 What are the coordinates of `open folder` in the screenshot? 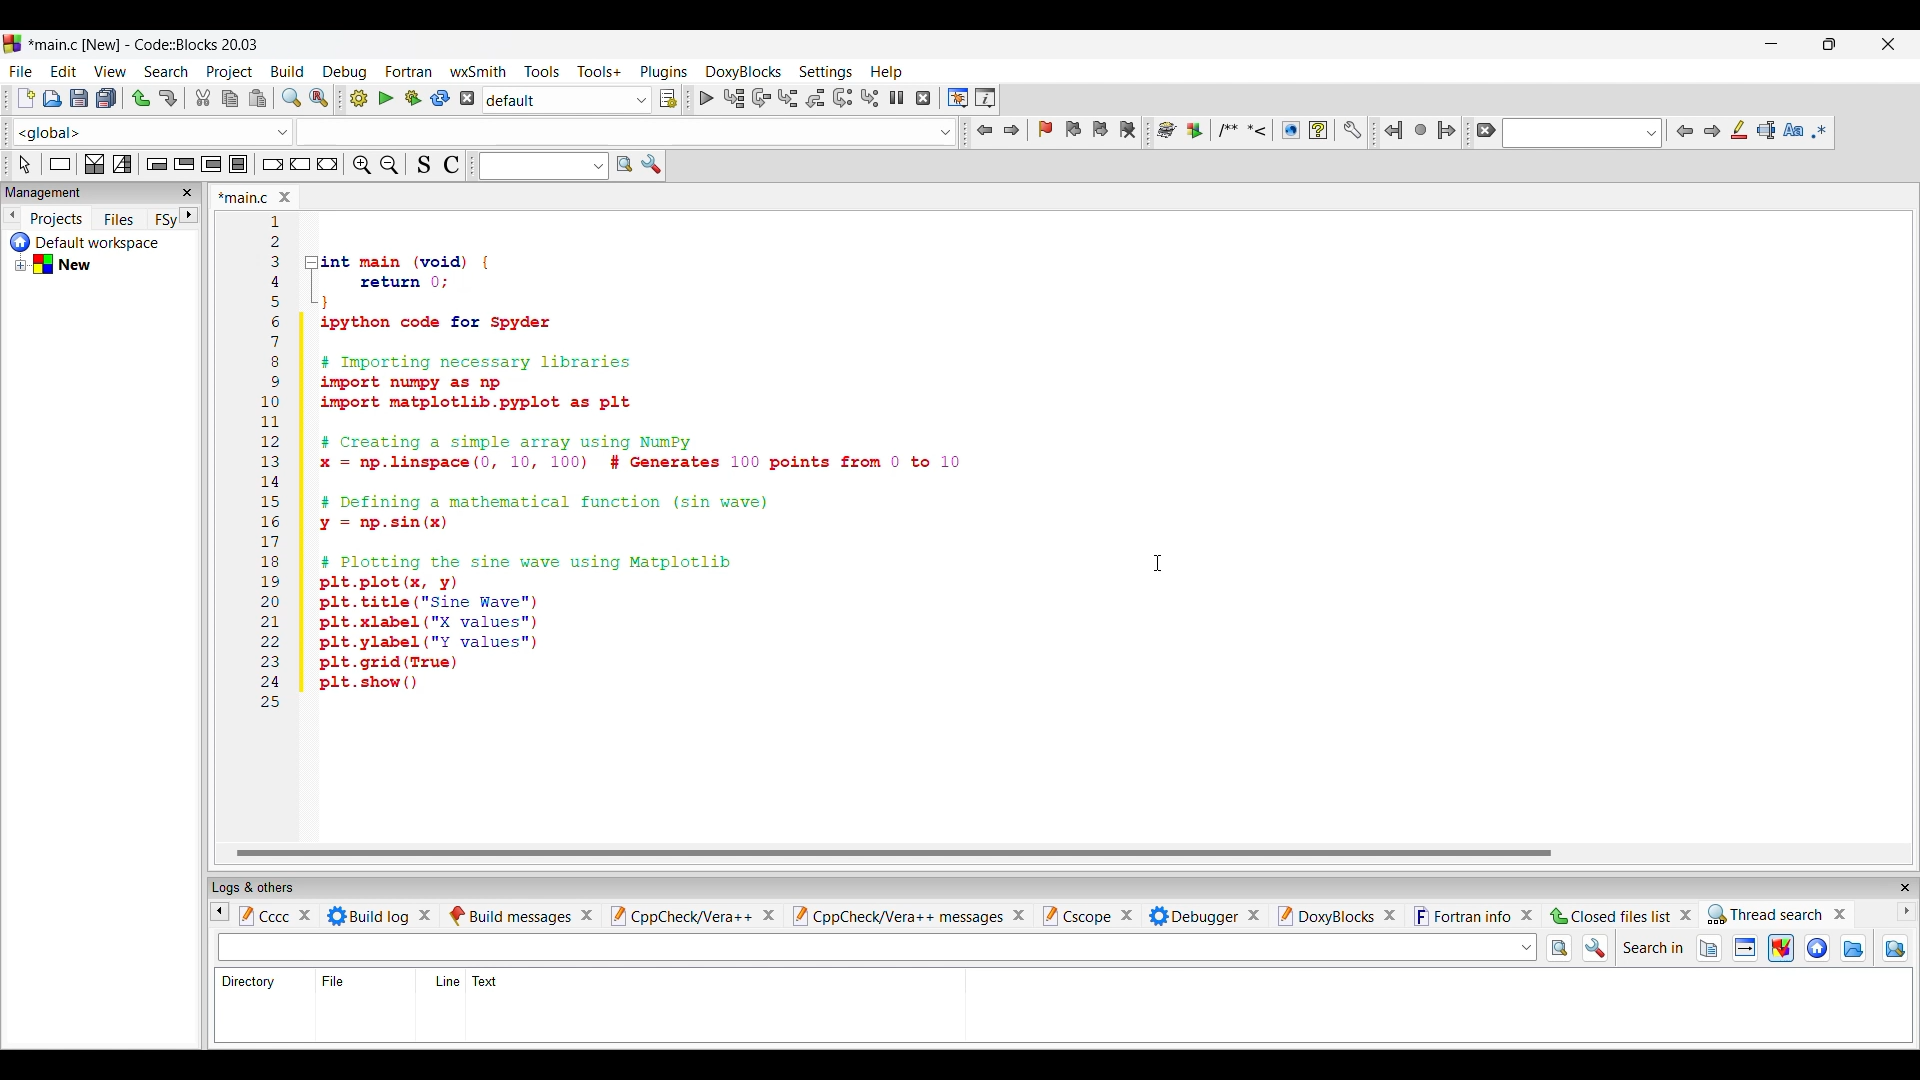 It's located at (1852, 950).